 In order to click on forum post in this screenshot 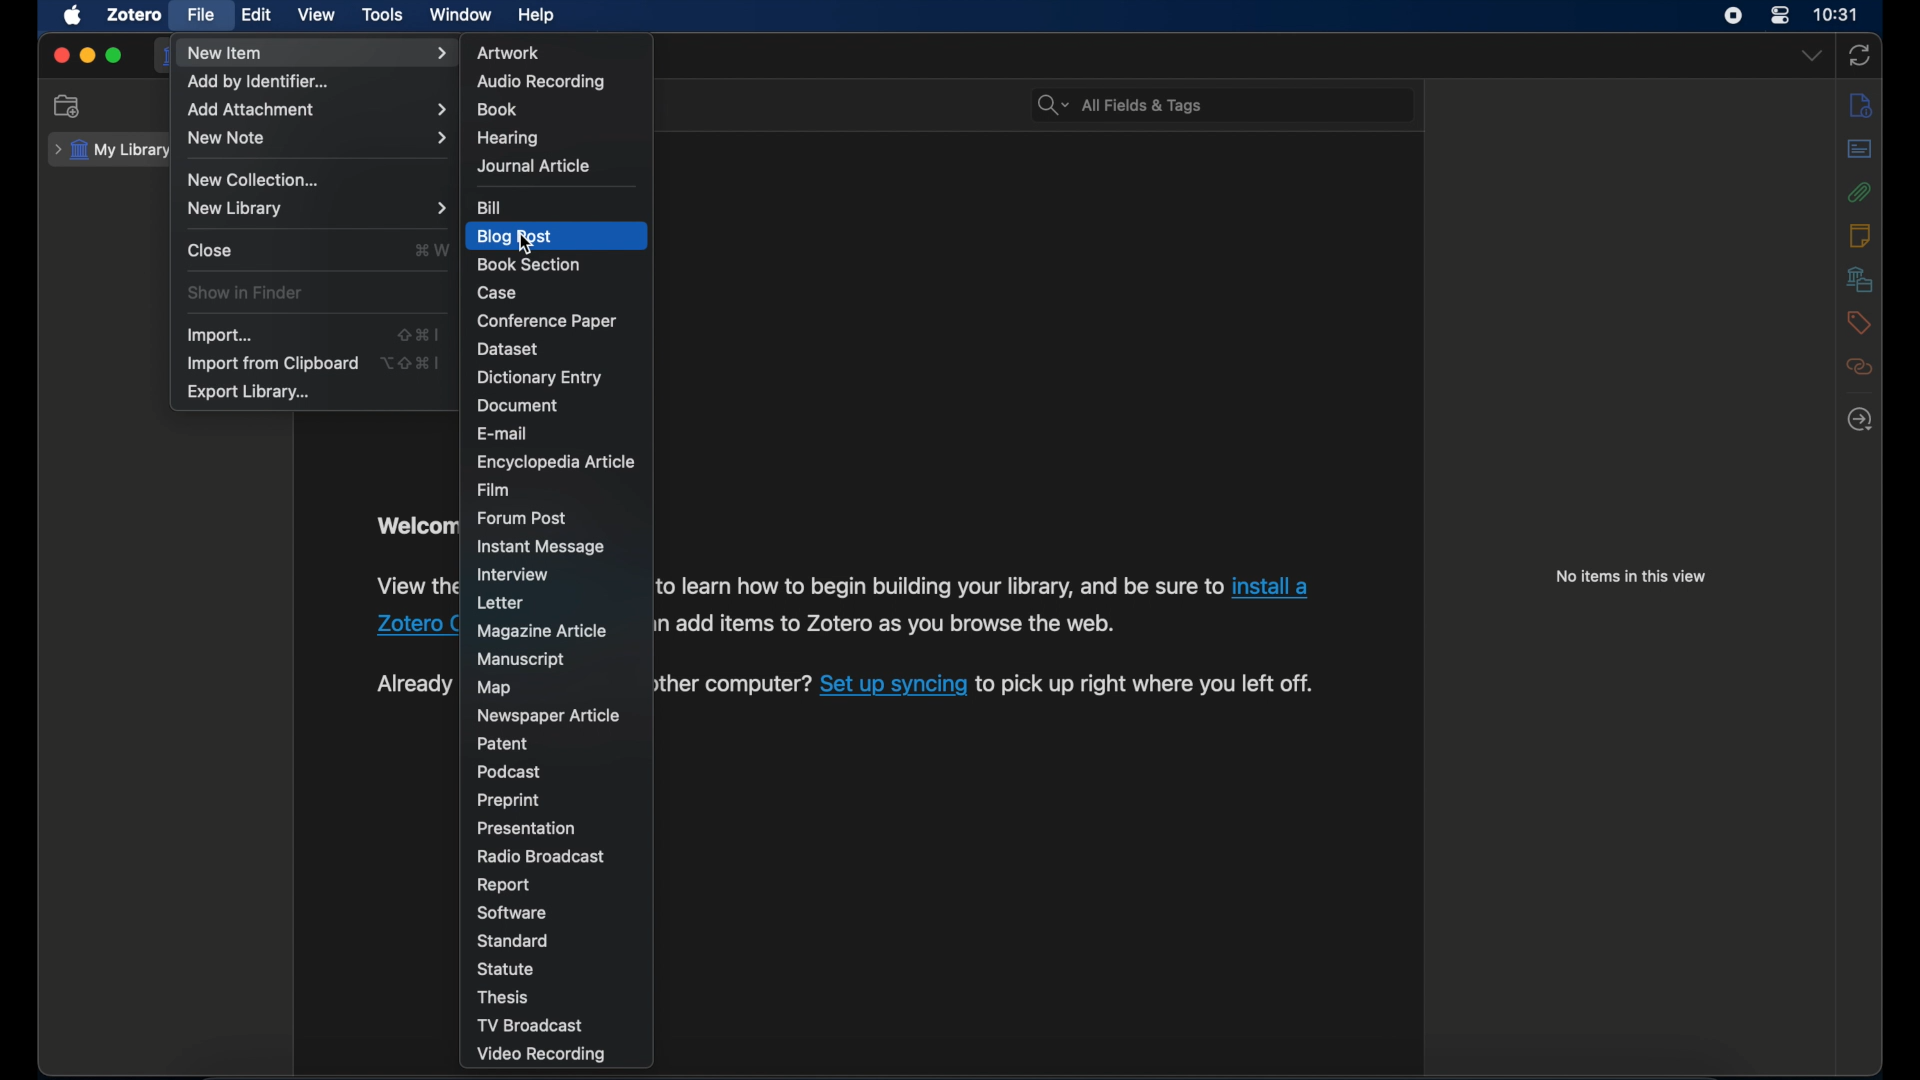, I will do `click(521, 517)`.